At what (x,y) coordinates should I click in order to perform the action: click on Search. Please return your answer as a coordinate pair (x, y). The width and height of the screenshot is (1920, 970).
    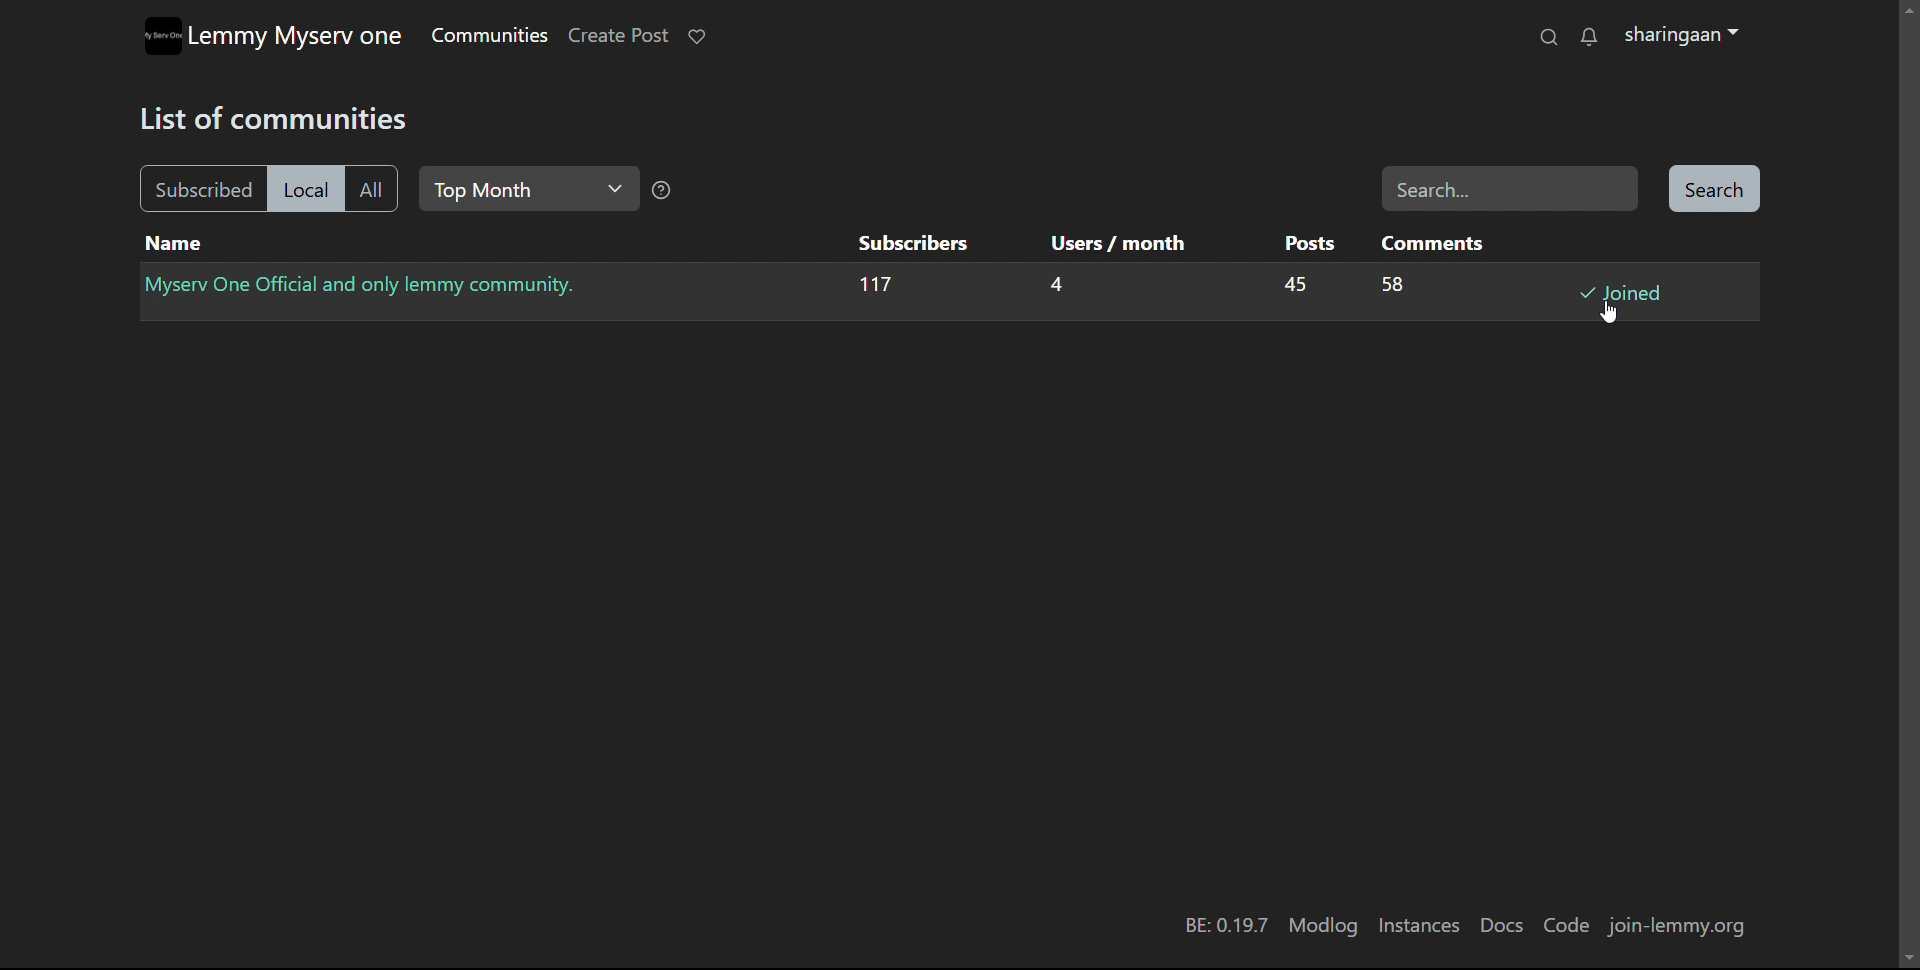
    Looking at the image, I should click on (1510, 188).